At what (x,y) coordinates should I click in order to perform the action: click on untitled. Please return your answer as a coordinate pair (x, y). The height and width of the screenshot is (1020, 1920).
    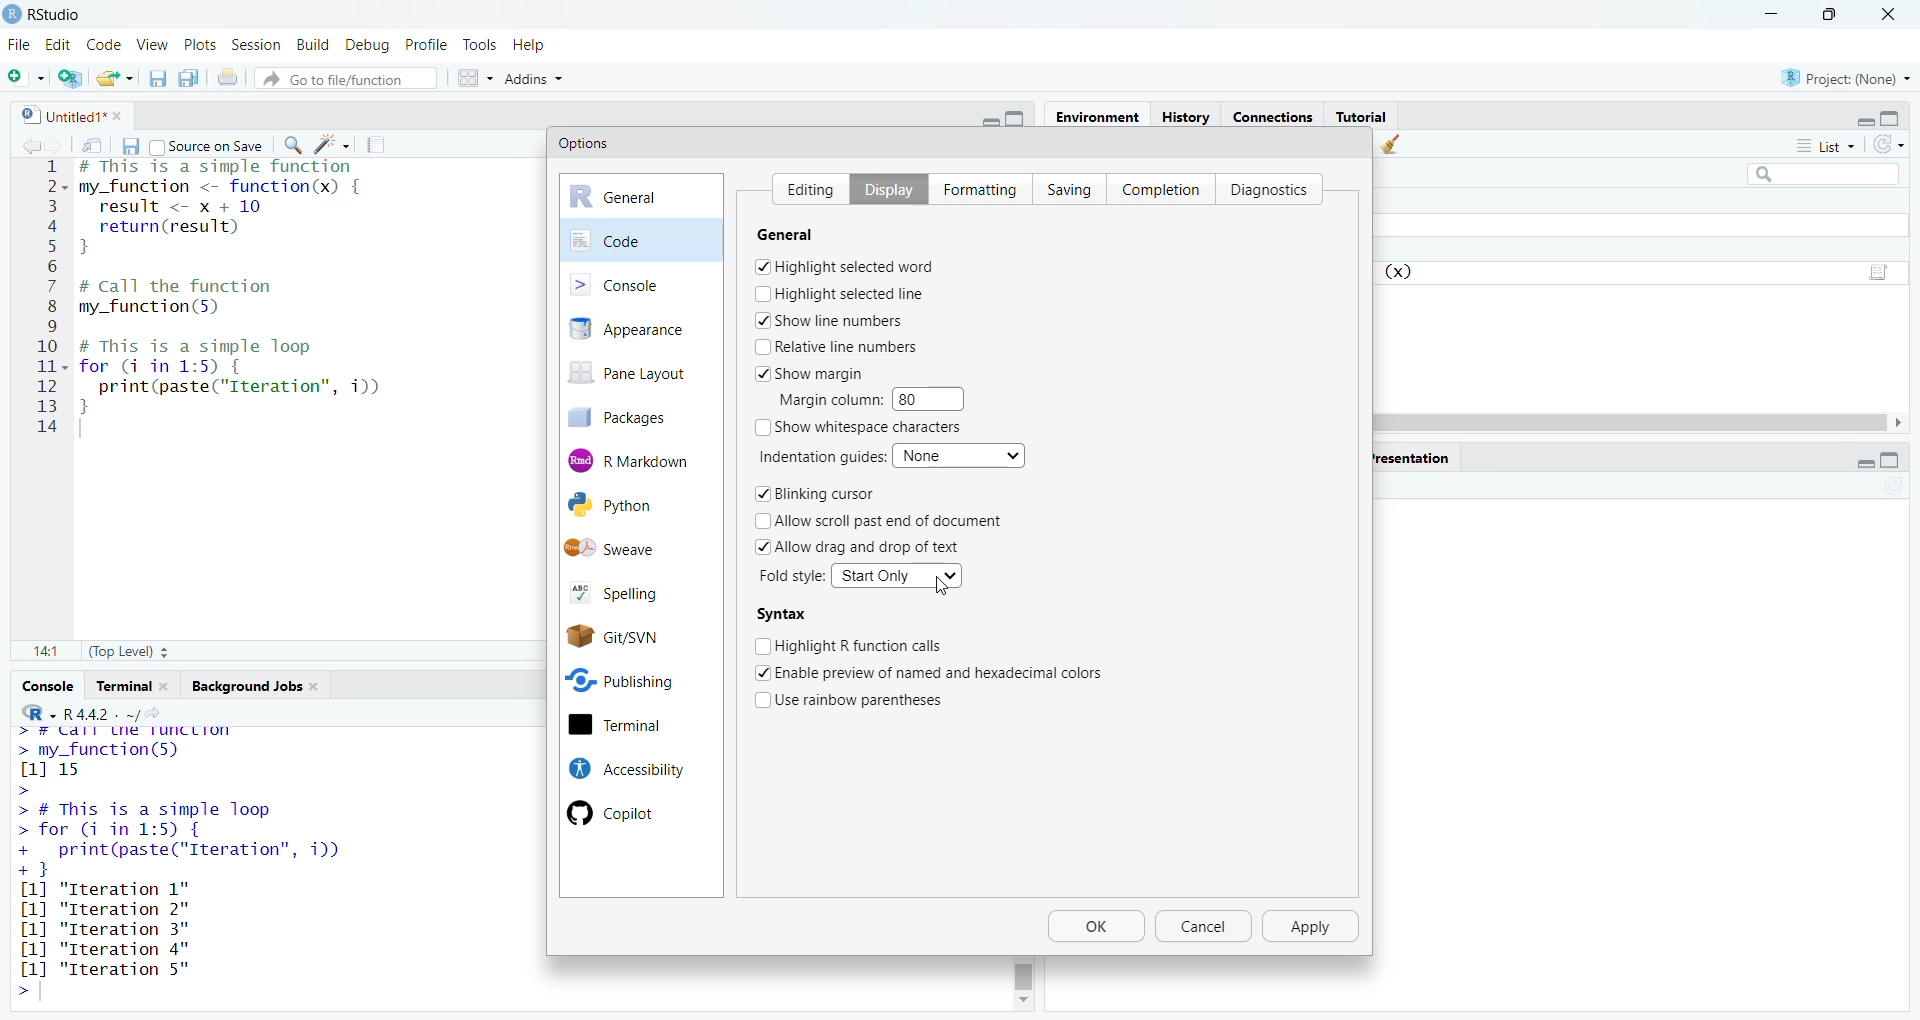
    Looking at the image, I should click on (53, 114).